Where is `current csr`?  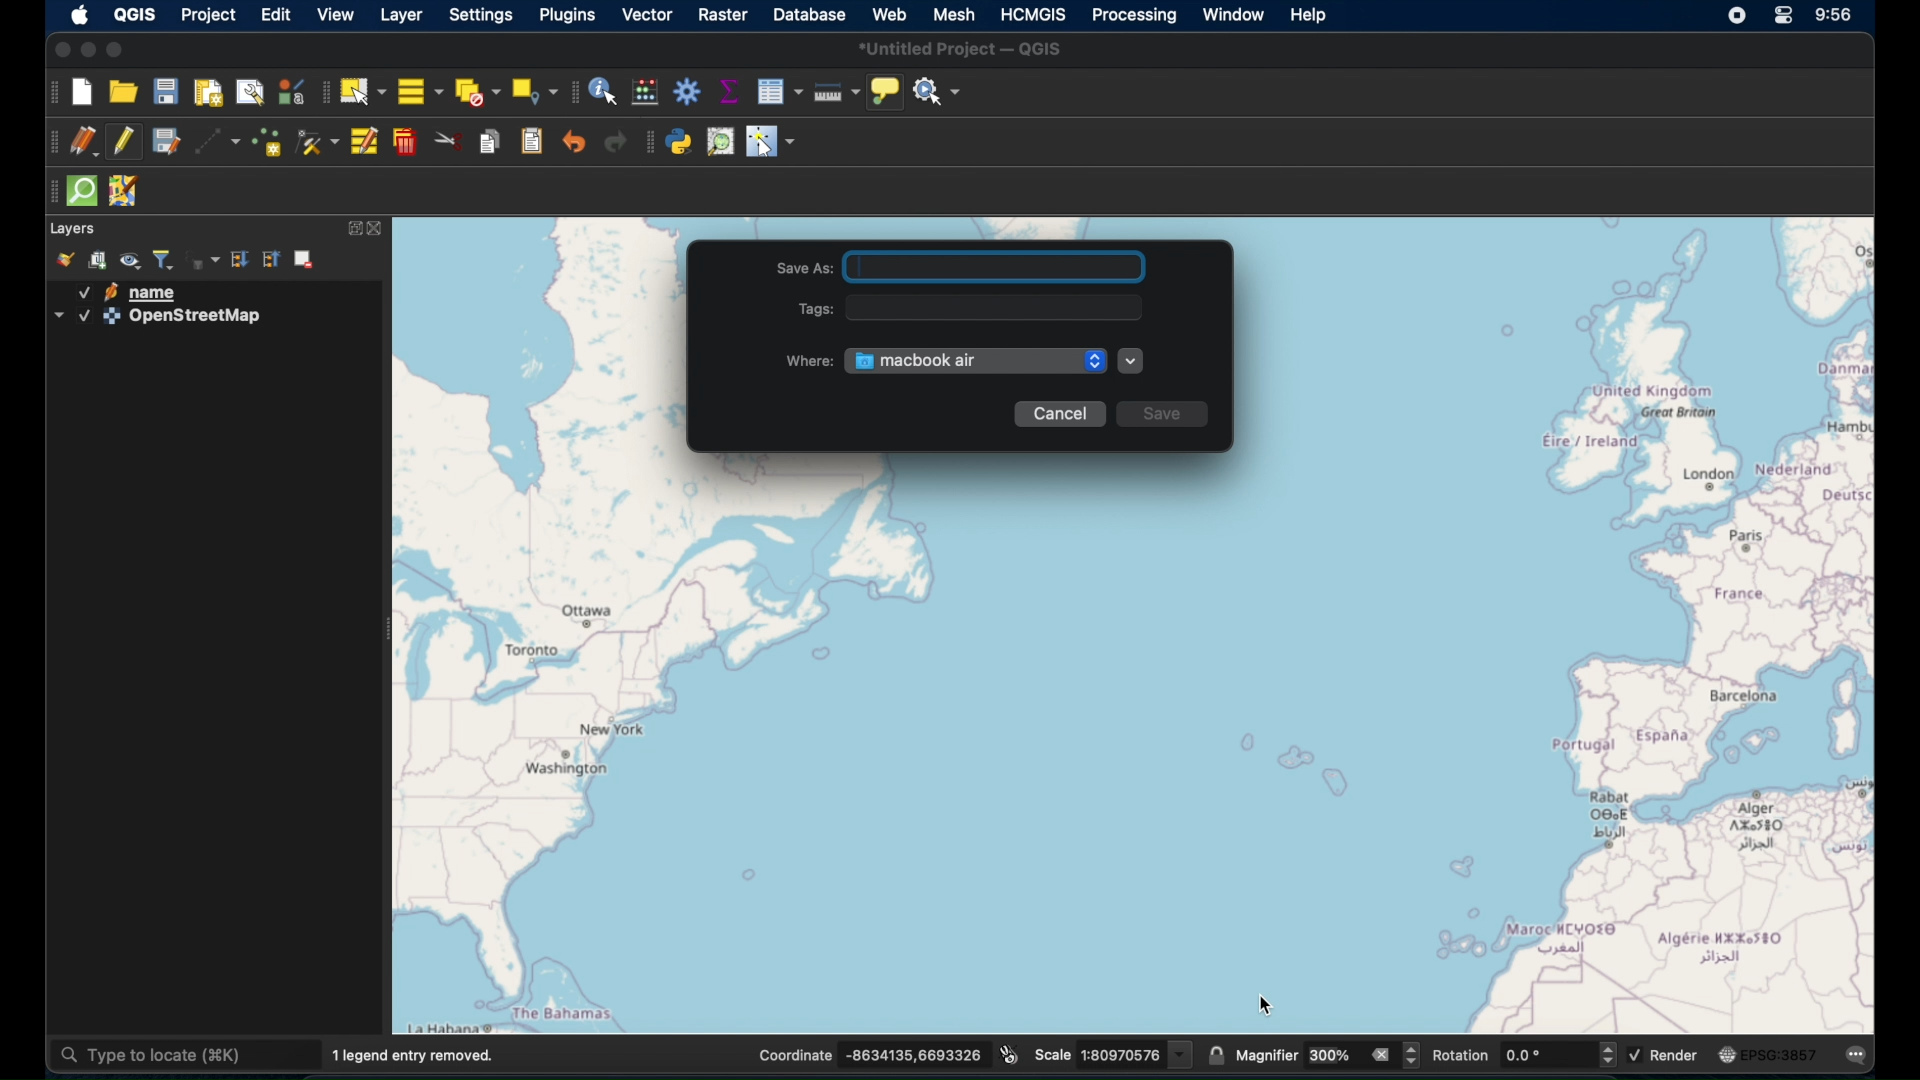 current csr is located at coordinates (1768, 1055).